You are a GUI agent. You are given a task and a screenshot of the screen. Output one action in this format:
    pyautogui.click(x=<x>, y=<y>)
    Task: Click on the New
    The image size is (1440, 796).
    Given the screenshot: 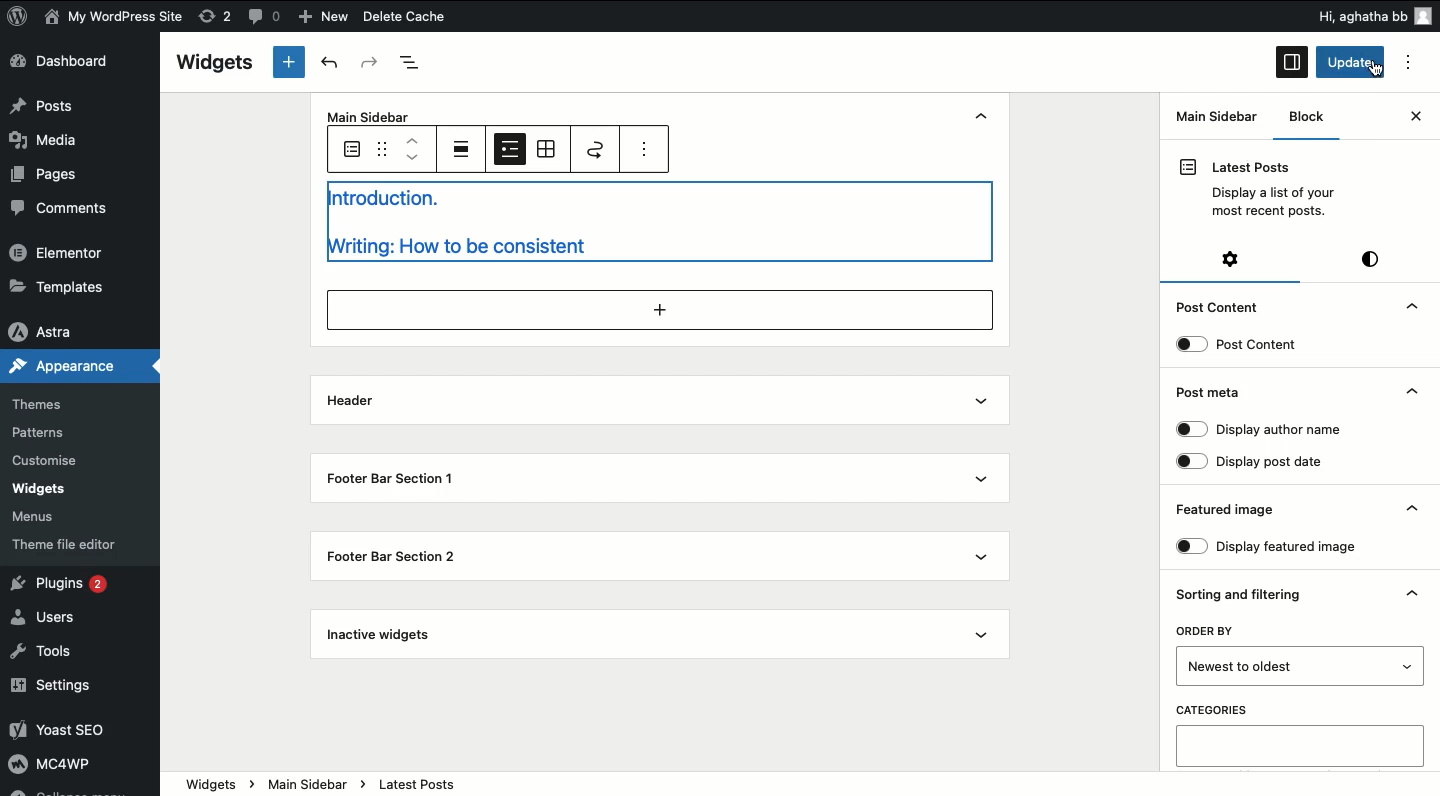 What is the action you would take?
    pyautogui.click(x=329, y=17)
    